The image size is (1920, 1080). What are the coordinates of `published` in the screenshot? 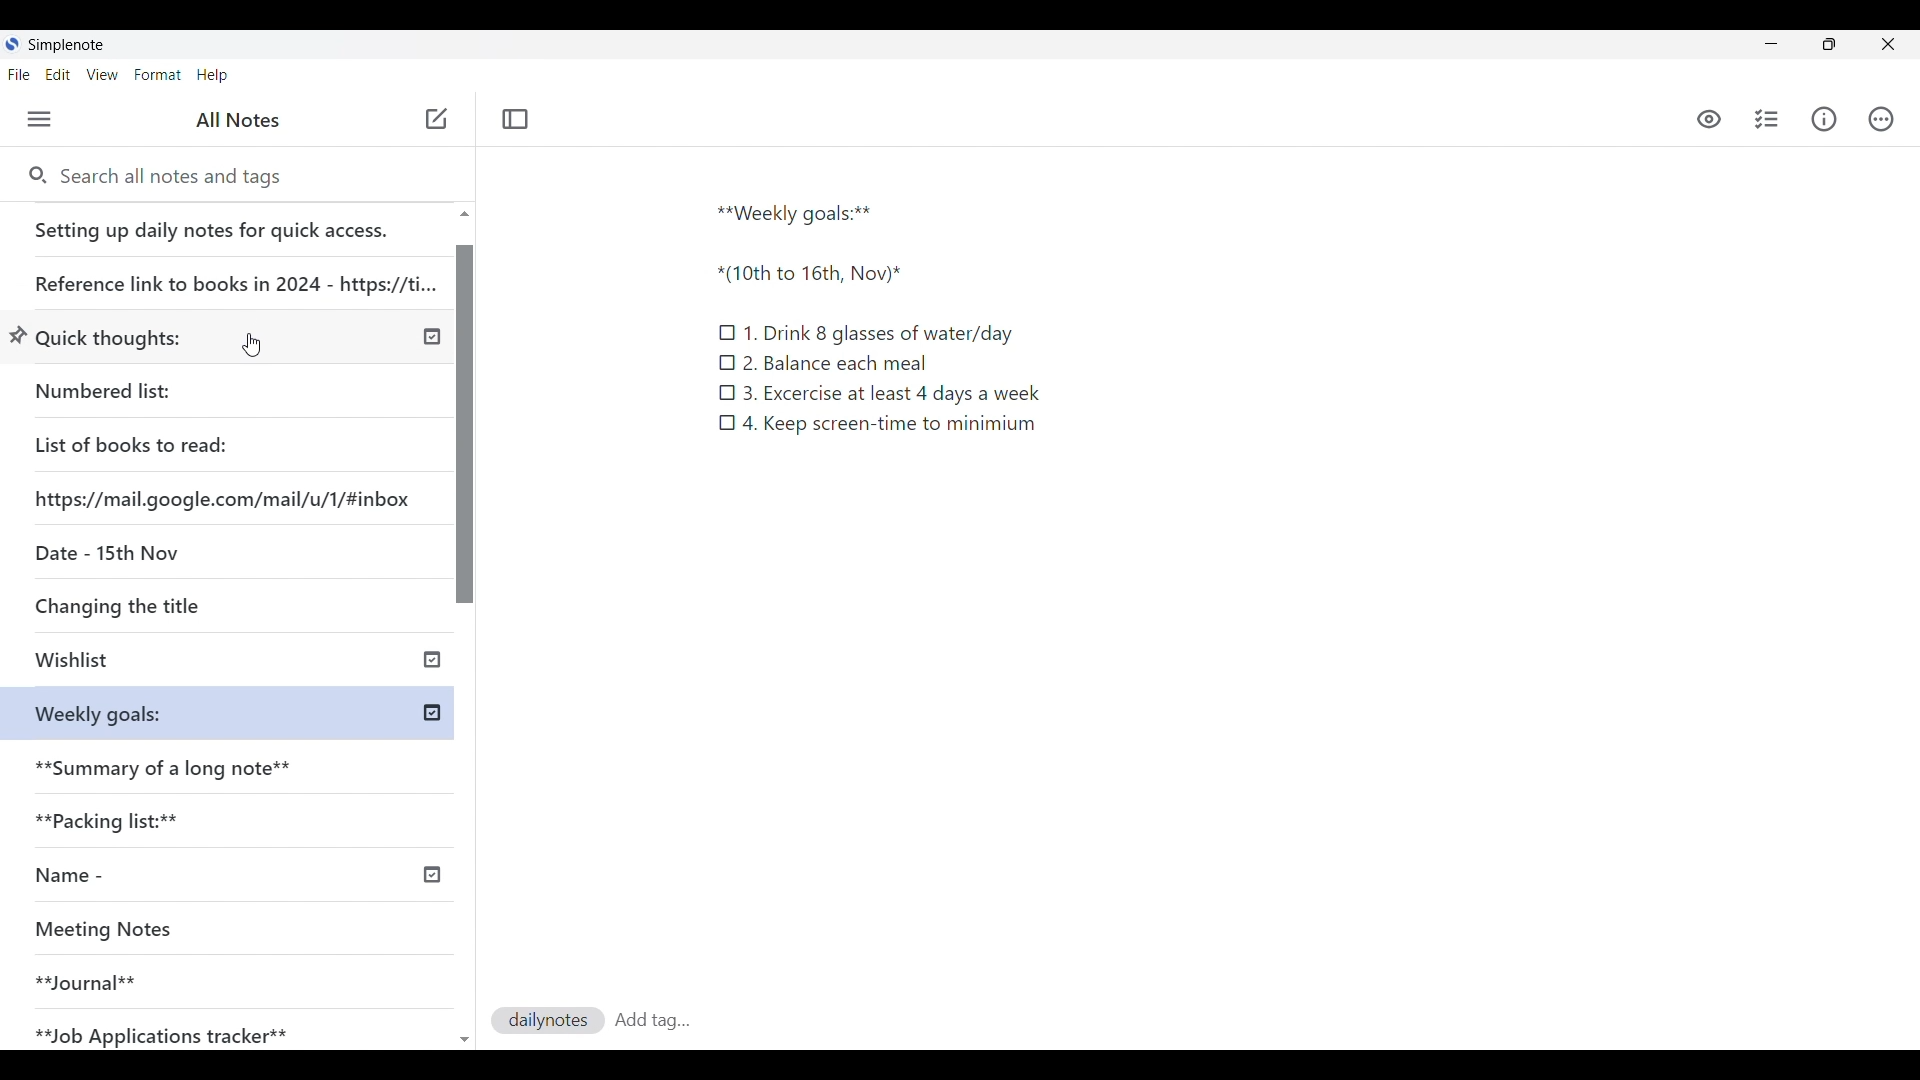 It's located at (432, 714).